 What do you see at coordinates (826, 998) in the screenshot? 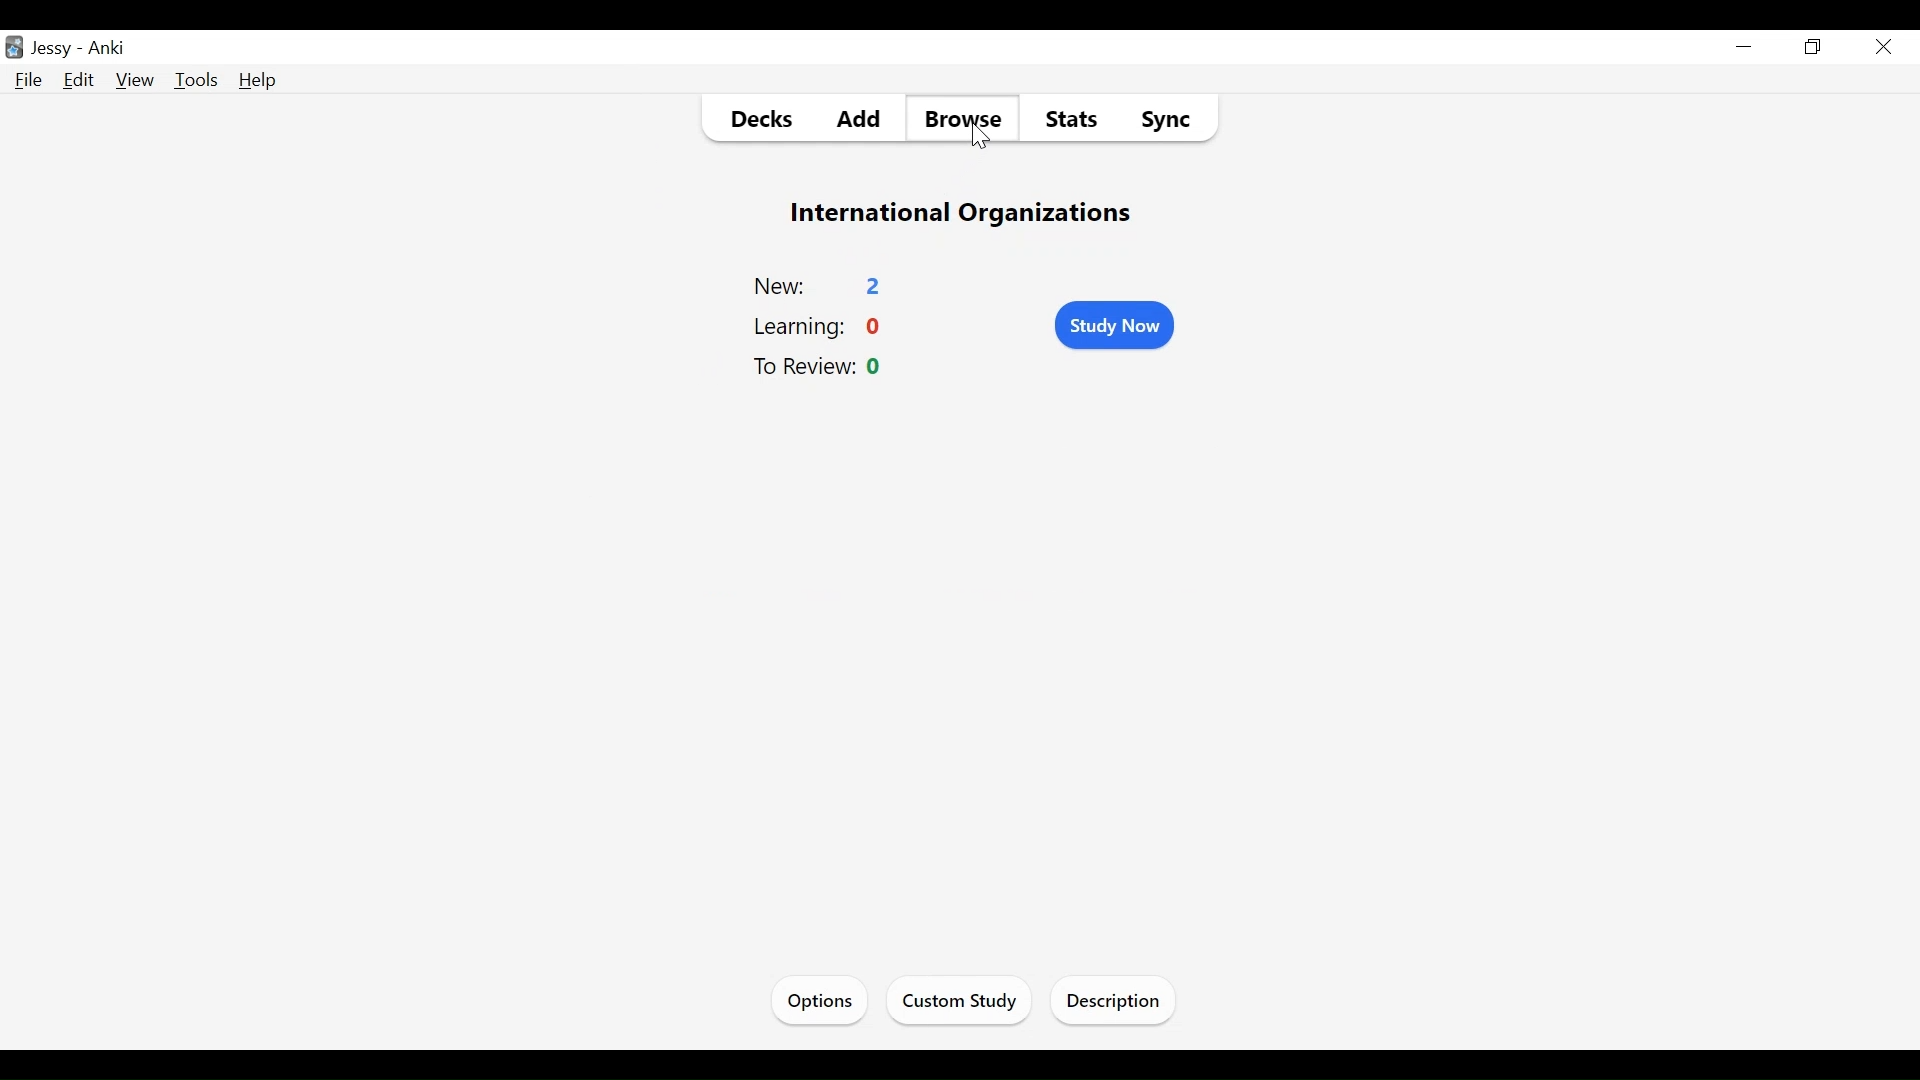
I see `Get Started` at bounding box center [826, 998].